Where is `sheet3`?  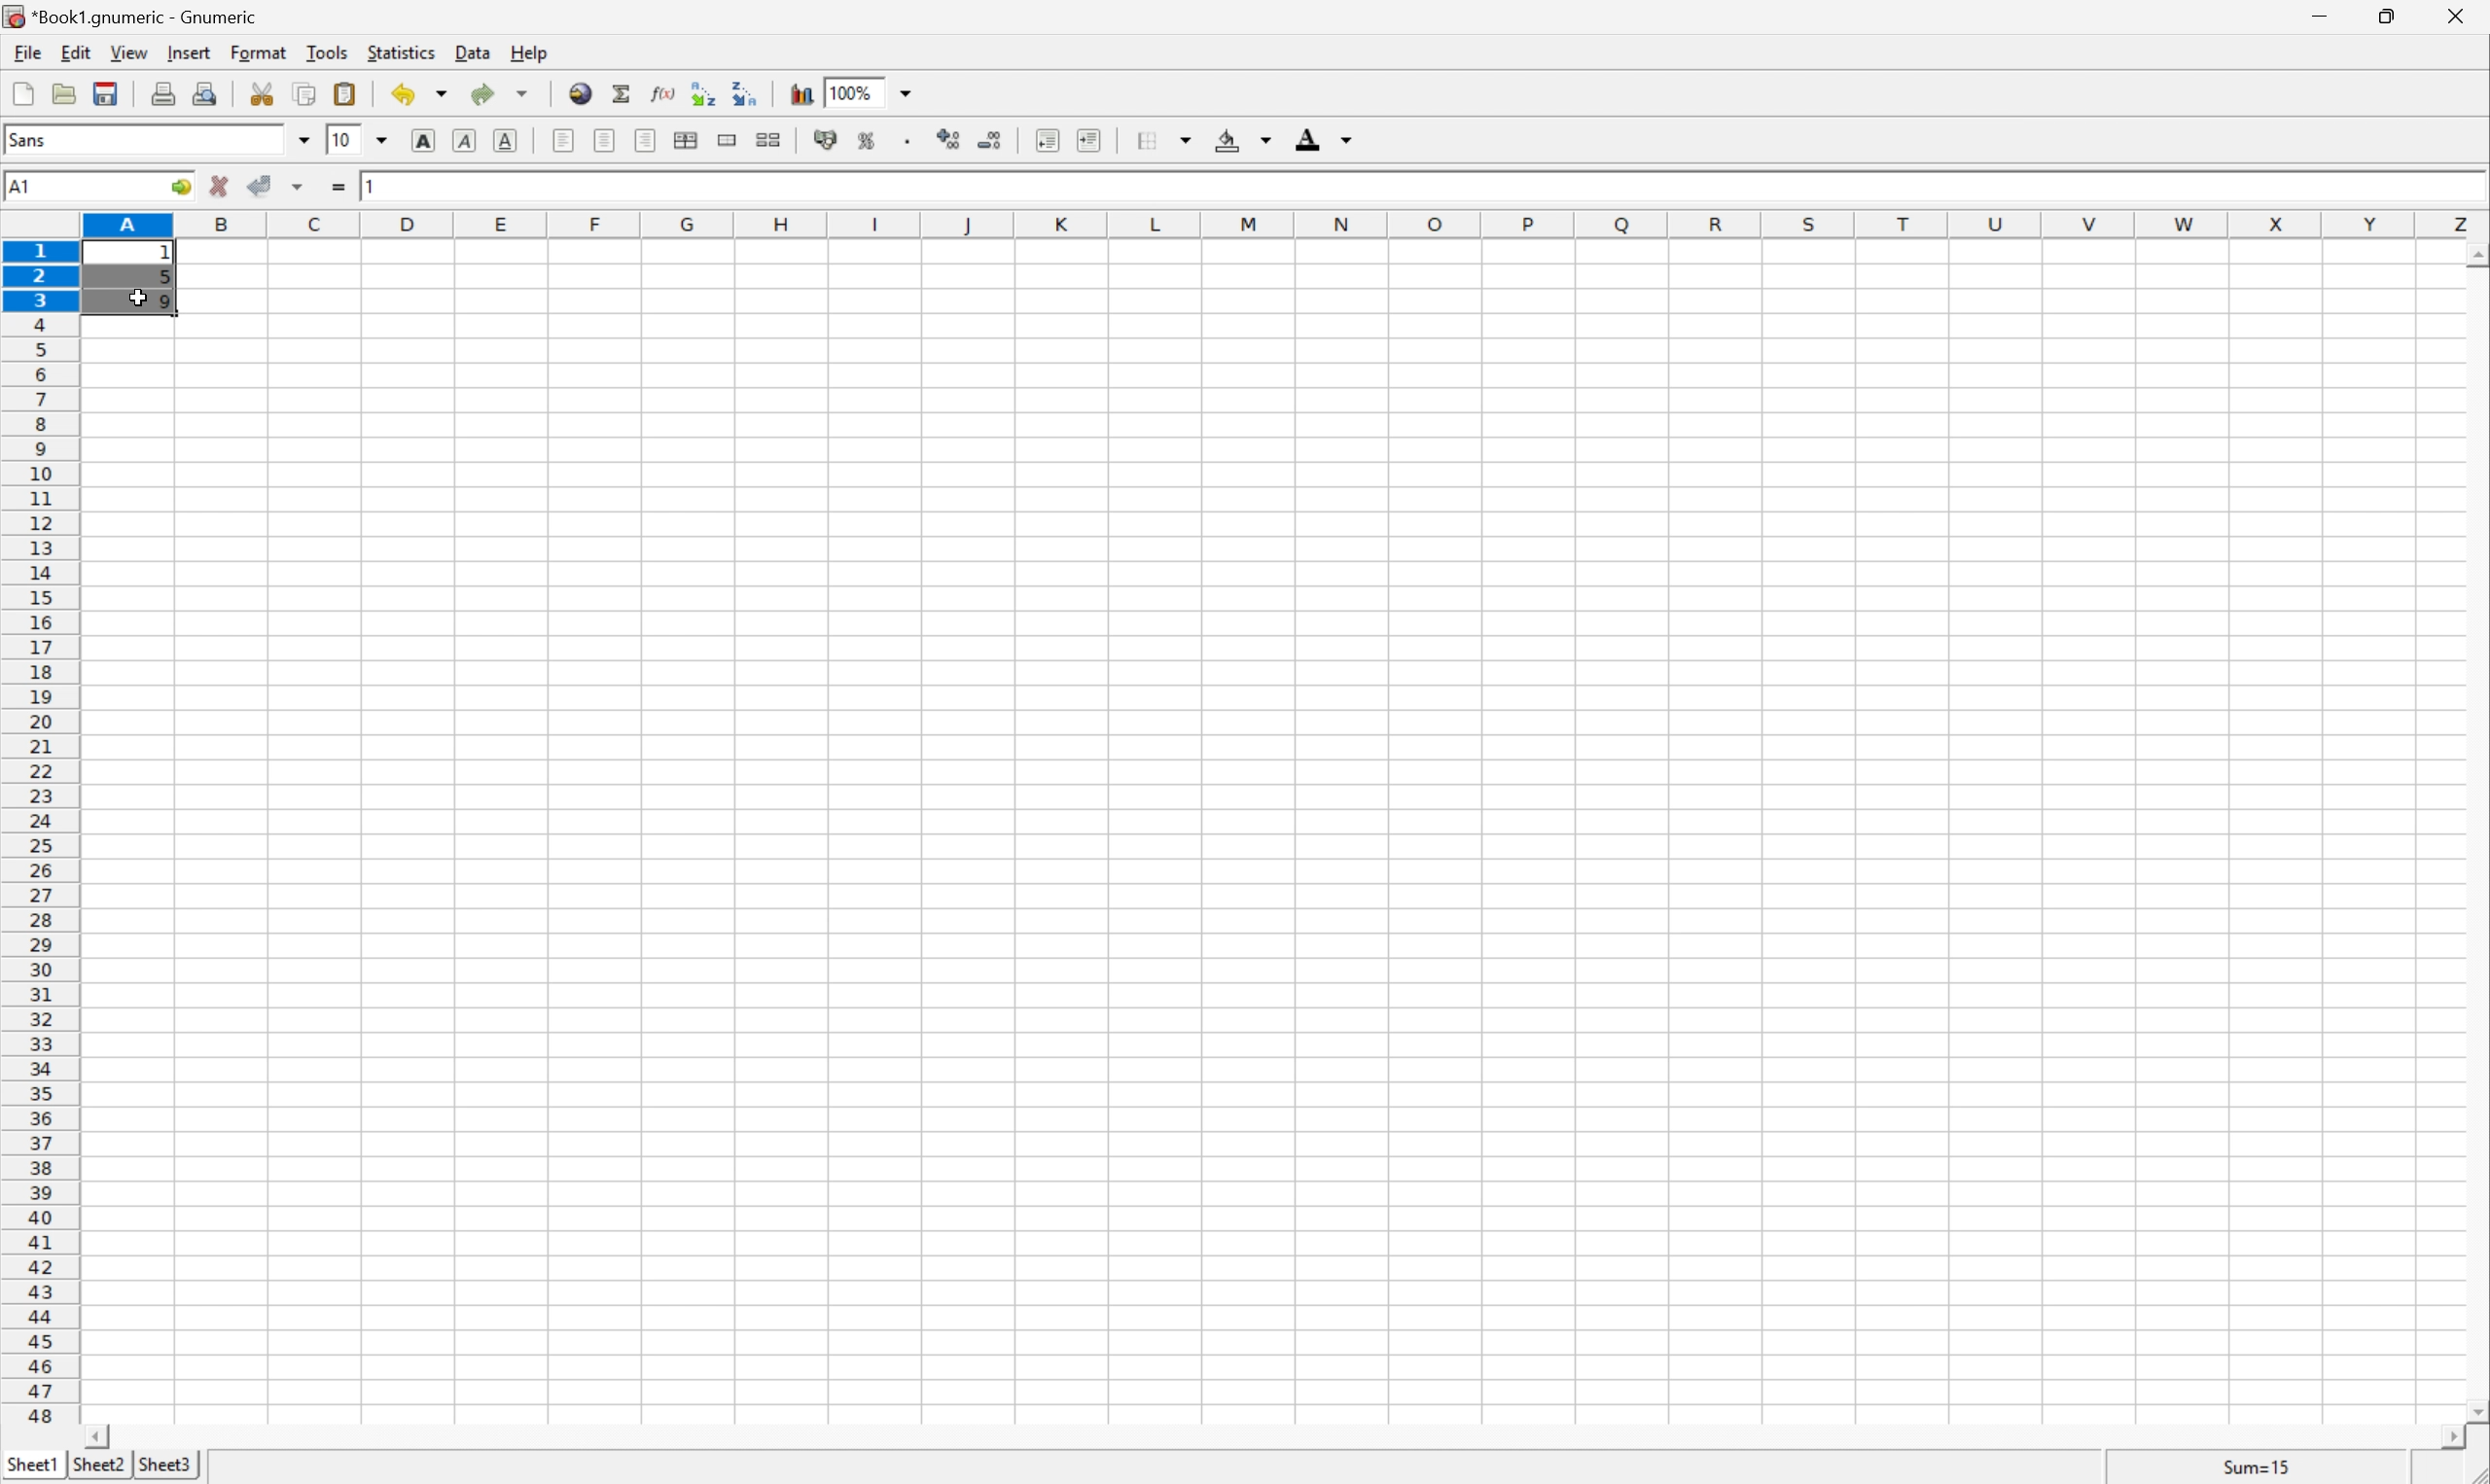 sheet3 is located at coordinates (164, 1466).